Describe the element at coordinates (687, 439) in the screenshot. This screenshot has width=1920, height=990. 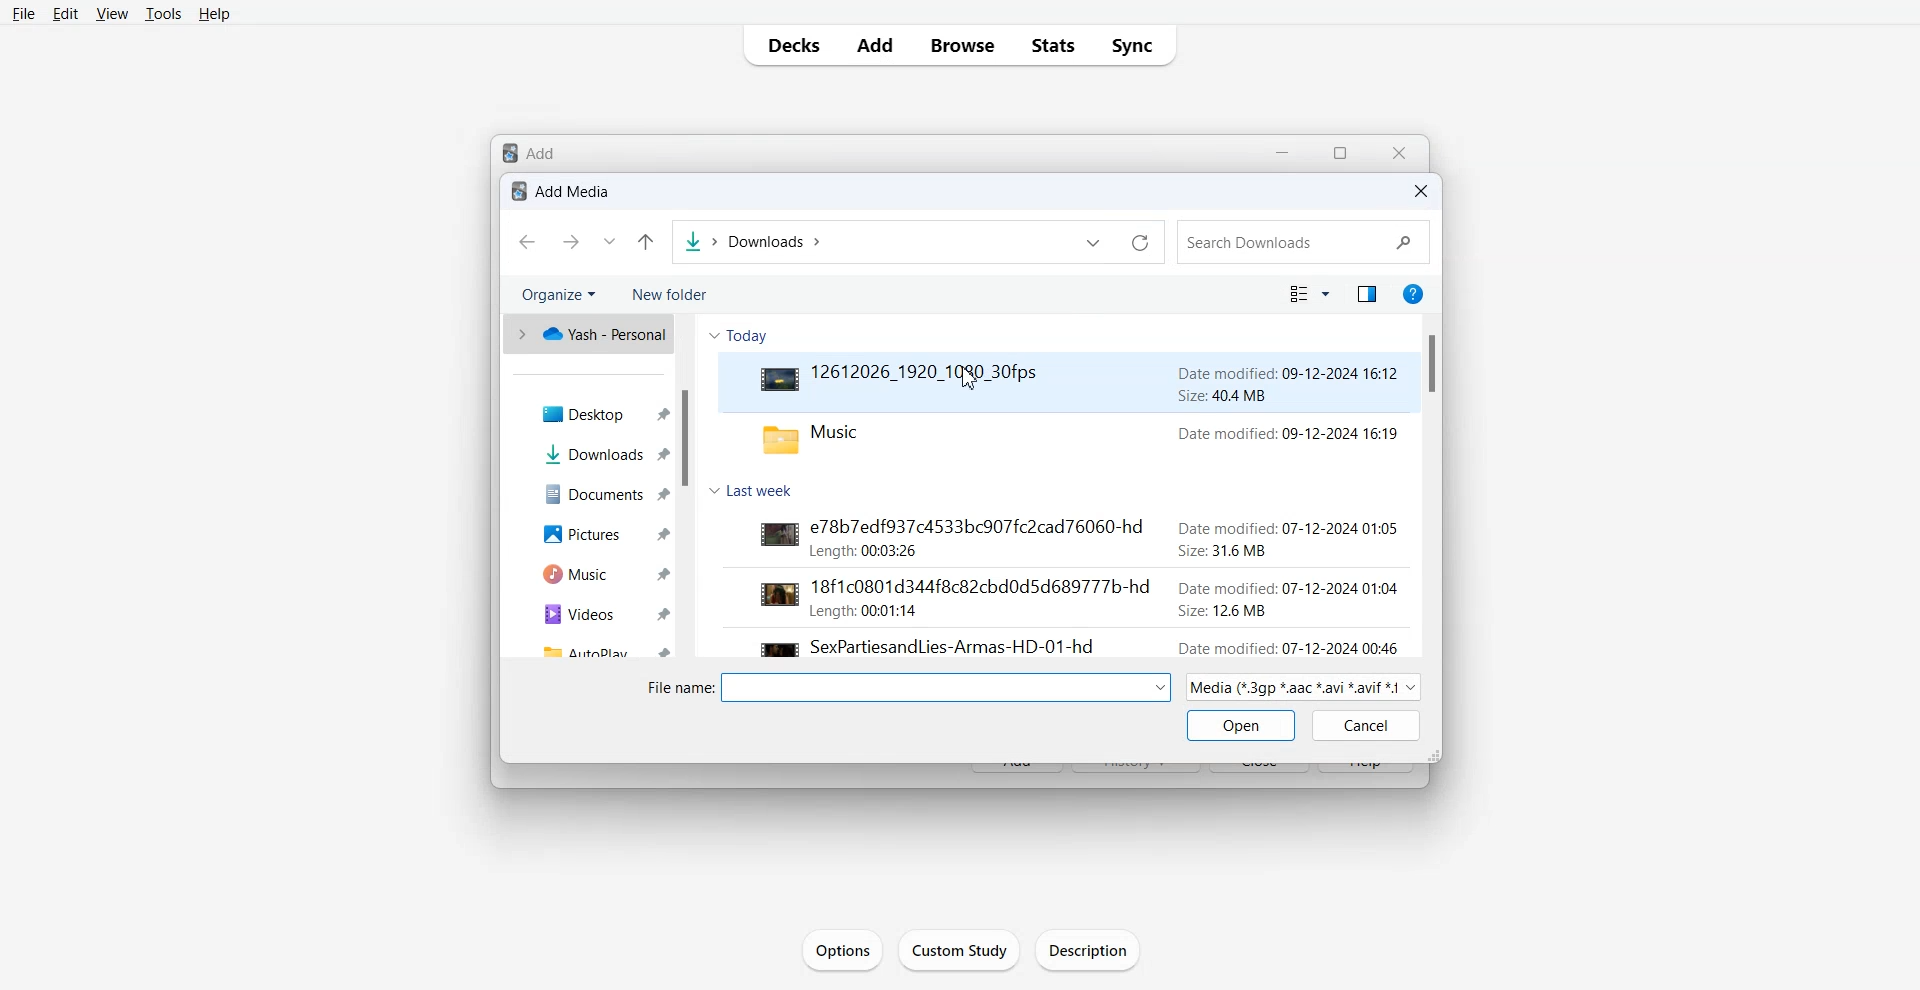
I see `Vertical Scroll bar` at that location.